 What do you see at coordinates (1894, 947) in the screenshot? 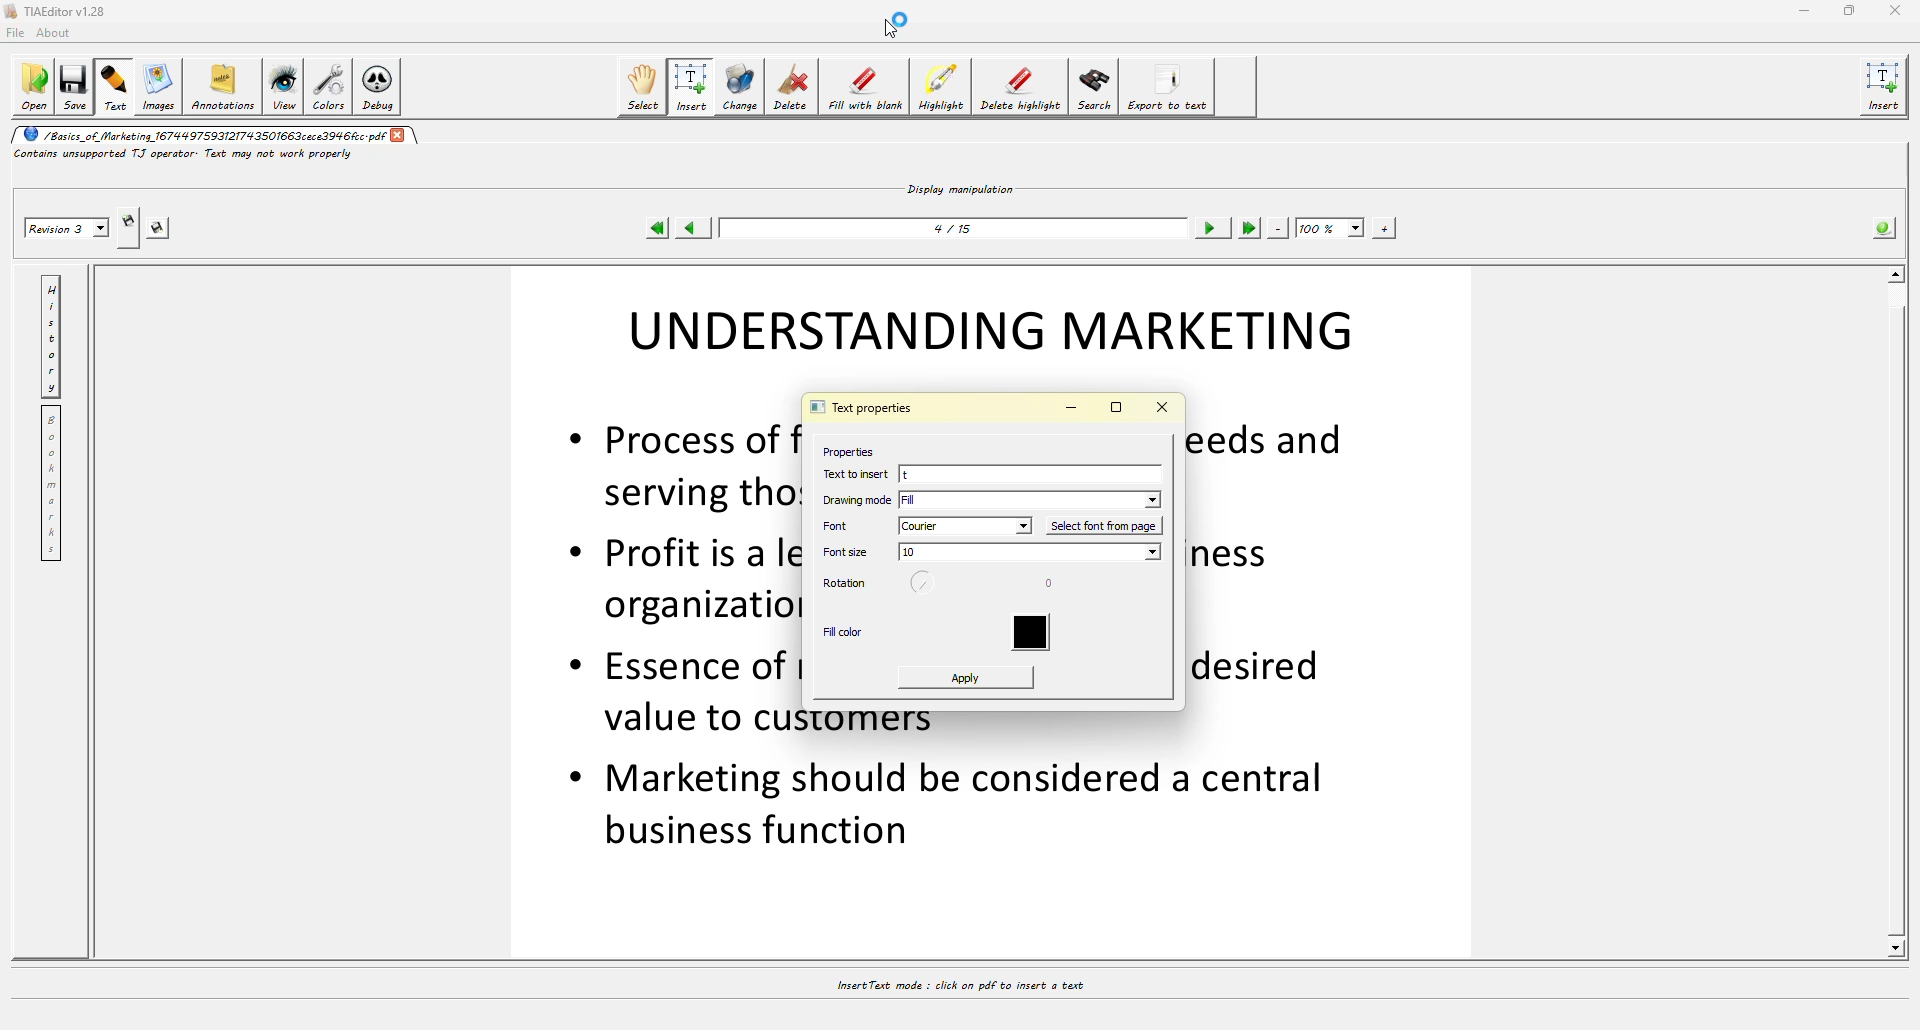
I see `scroll down` at bounding box center [1894, 947].